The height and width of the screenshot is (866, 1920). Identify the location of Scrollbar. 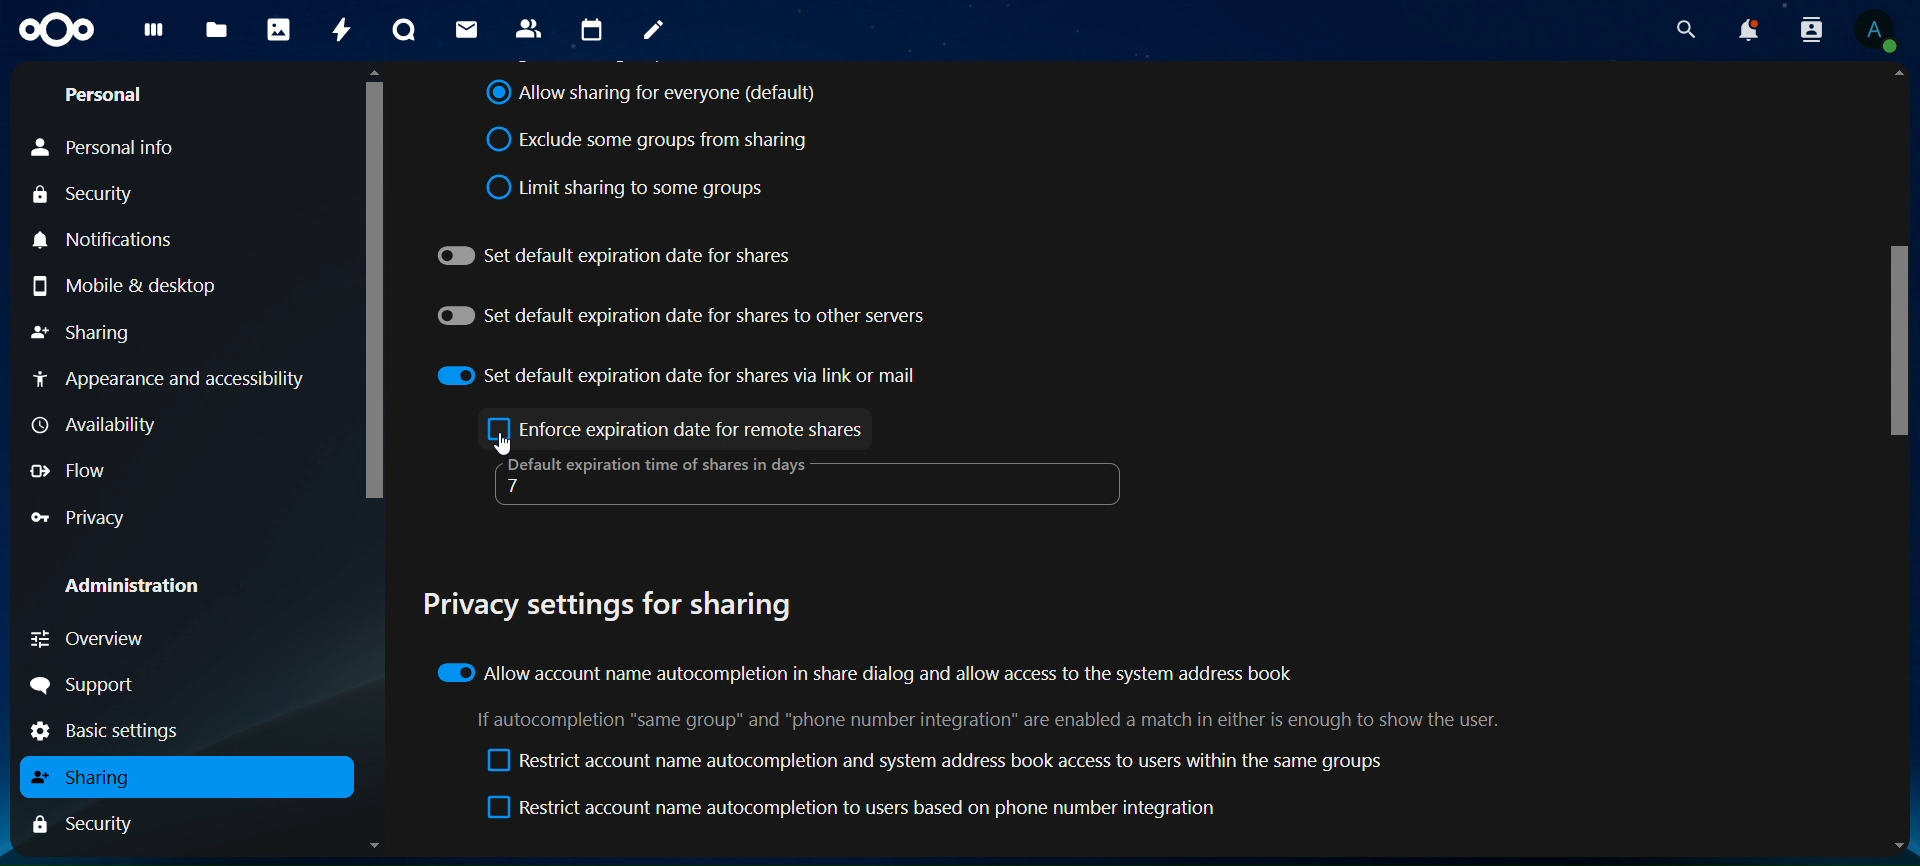
(368, 463).